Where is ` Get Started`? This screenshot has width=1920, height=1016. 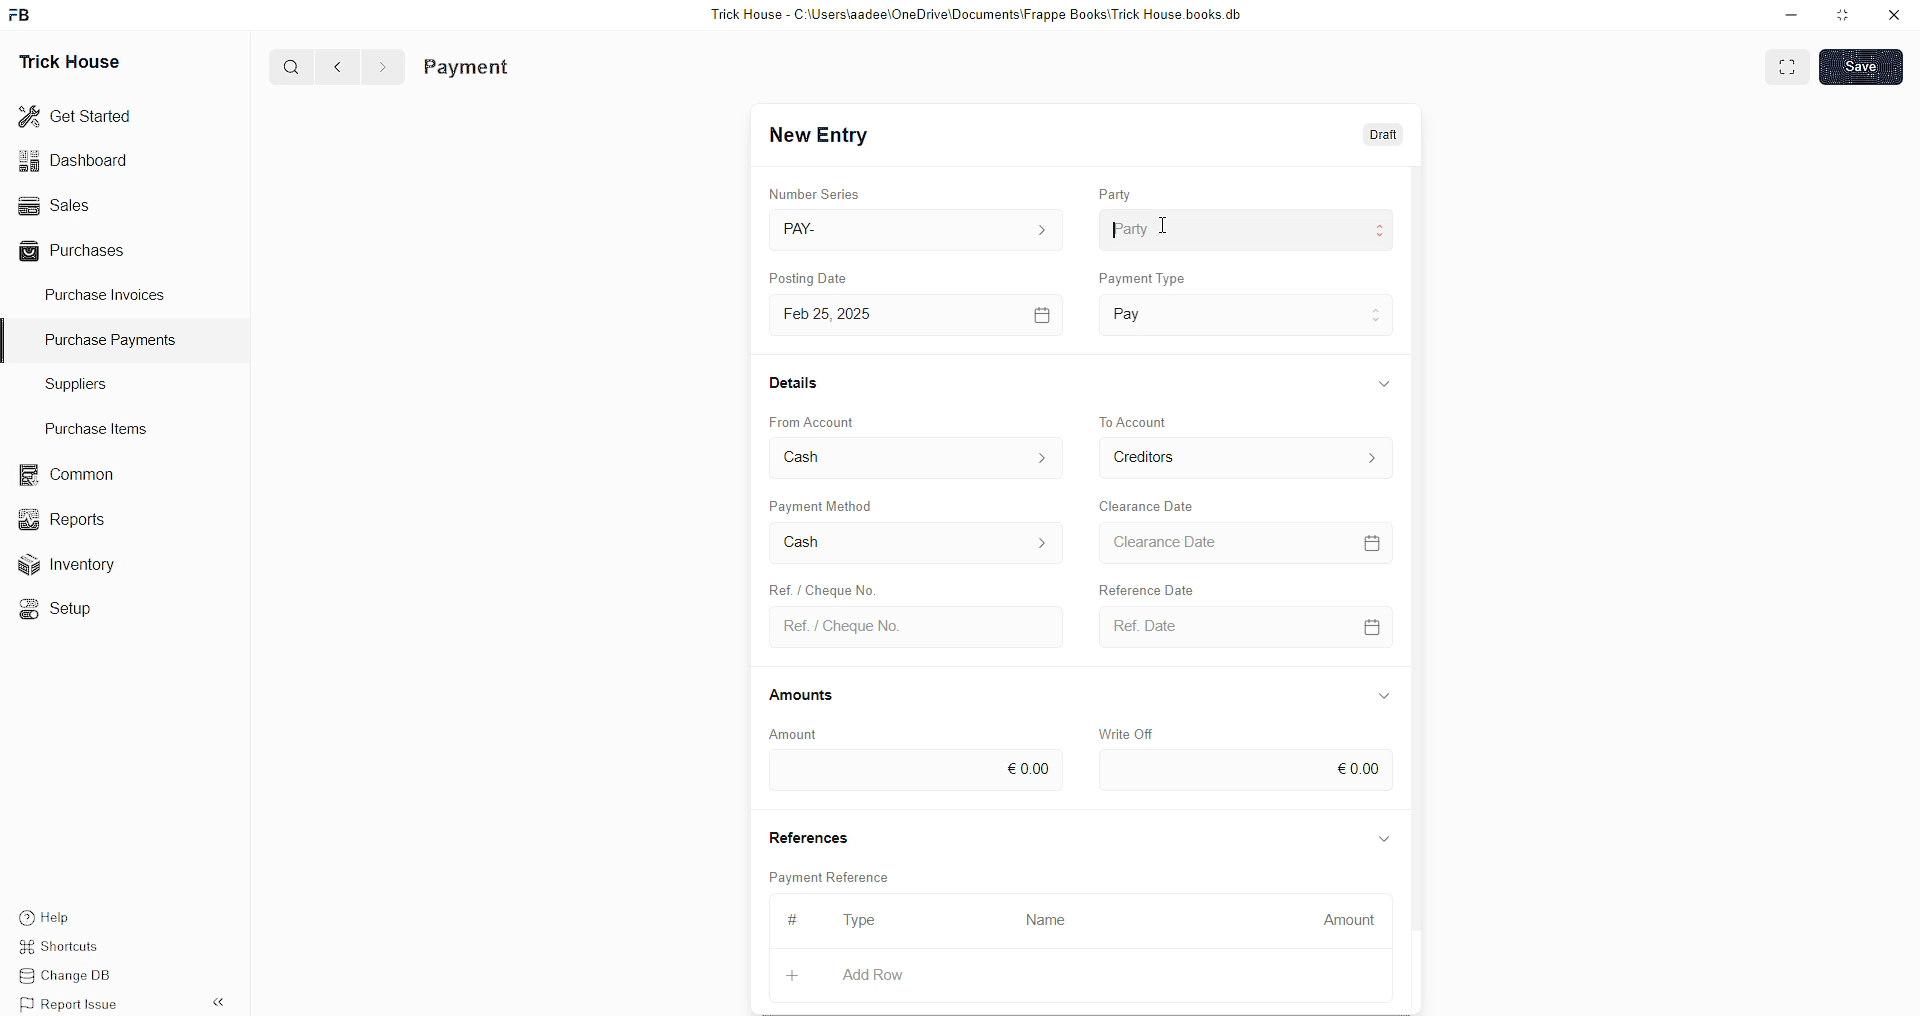  Get Started is located at coordinates (76, 114).